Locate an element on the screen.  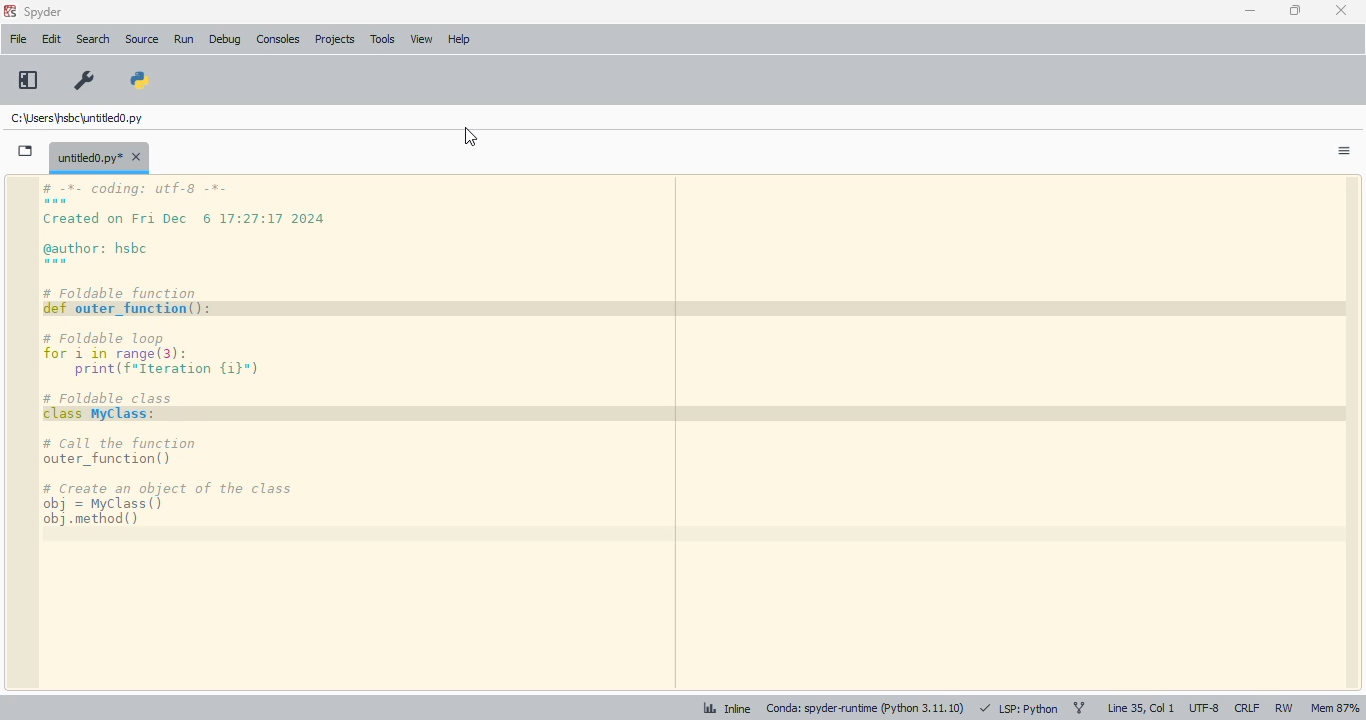
maximize is located at coordinates (1296, 10).